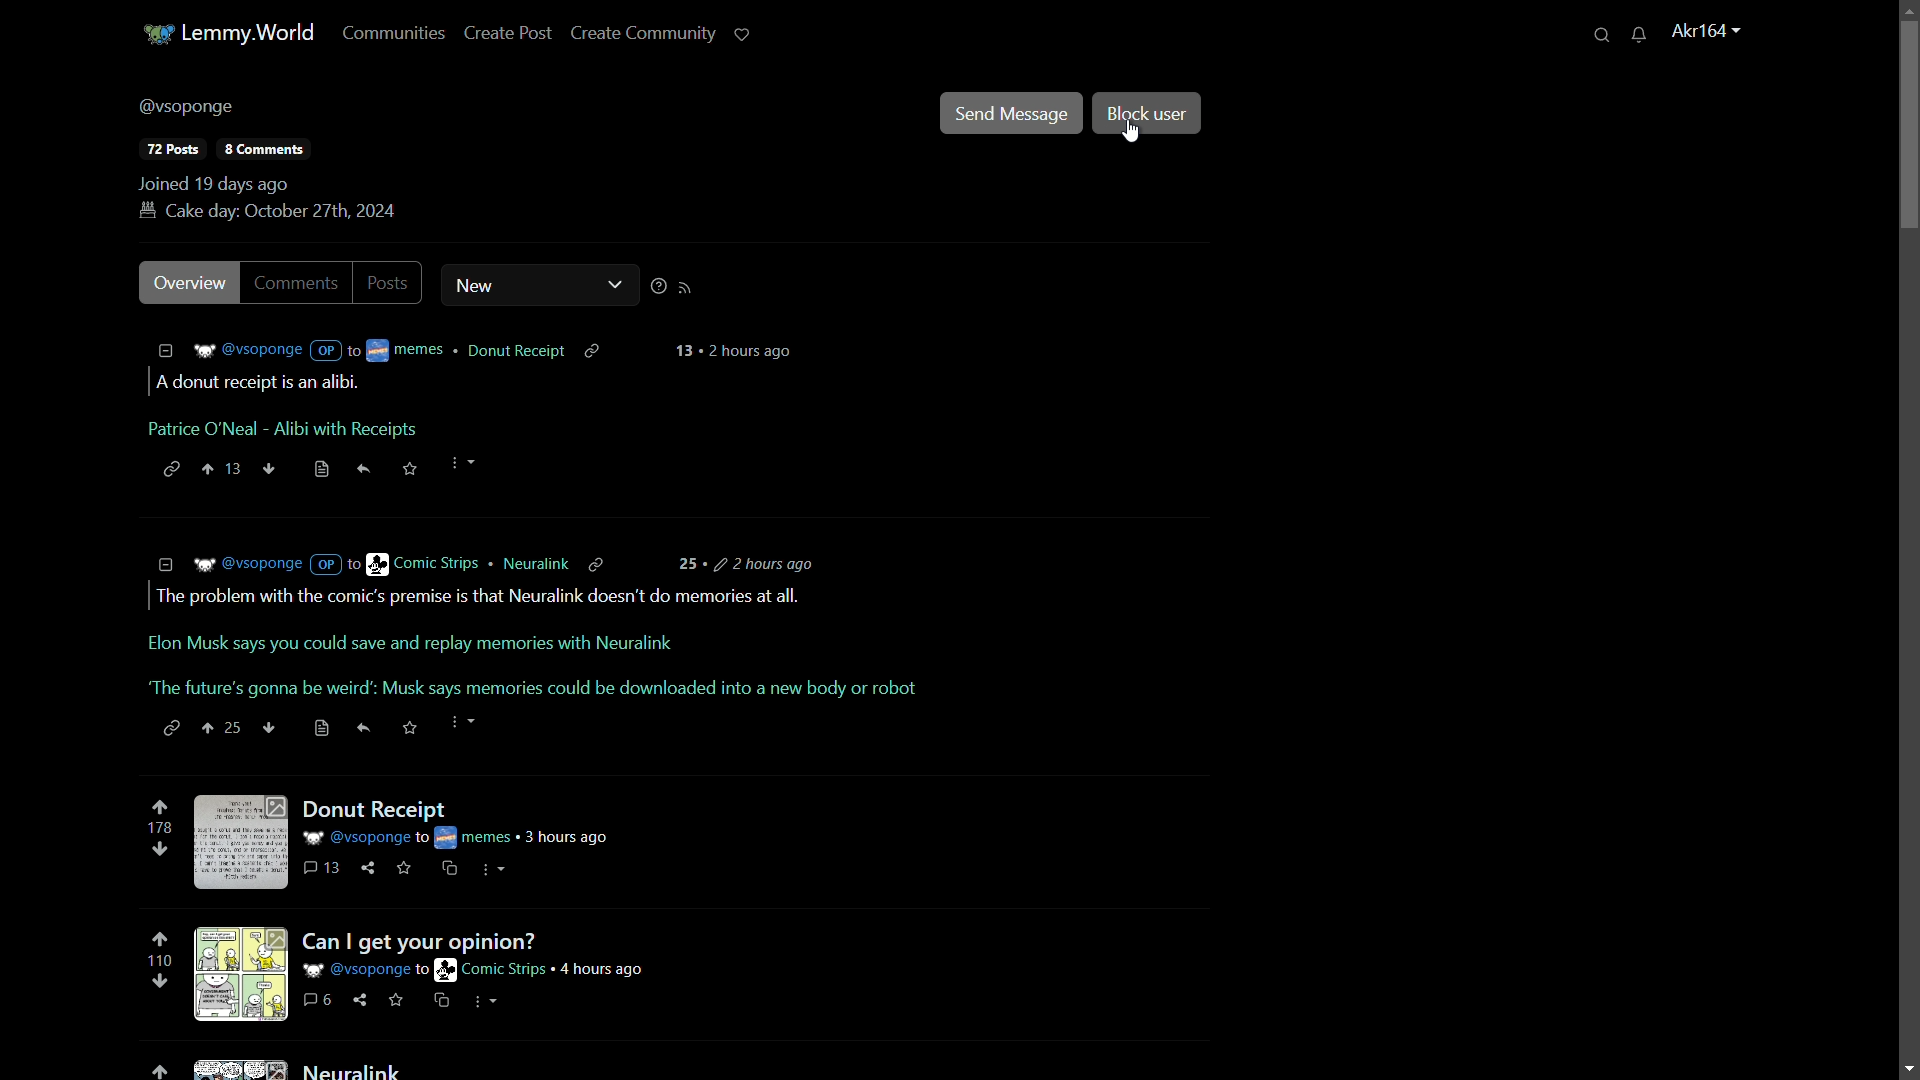  Describe the element at coordinates (598, 348) in the screenshot. I see `copy link` at that location.